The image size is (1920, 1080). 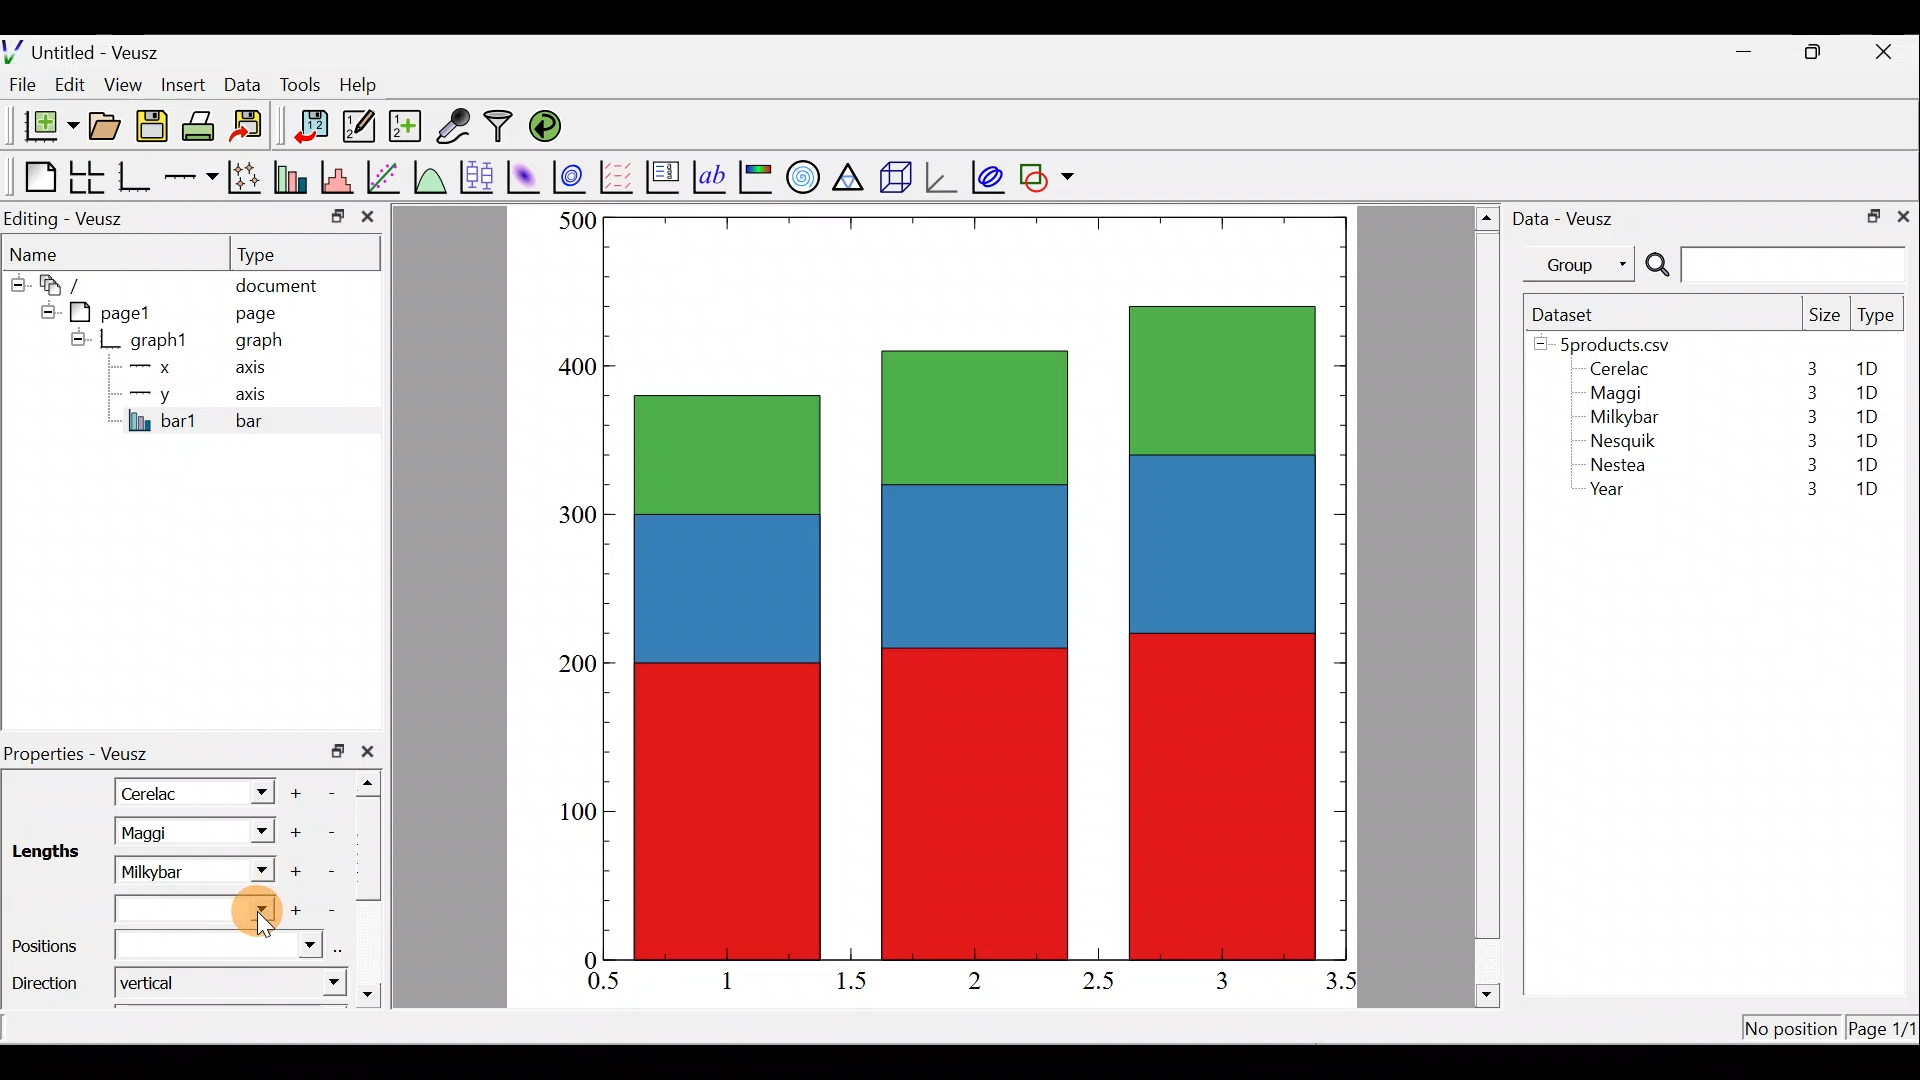 What do you see at coordinates (299, 790) in the screenshot?
I see `Add another item` at bounding box center [299, 790].